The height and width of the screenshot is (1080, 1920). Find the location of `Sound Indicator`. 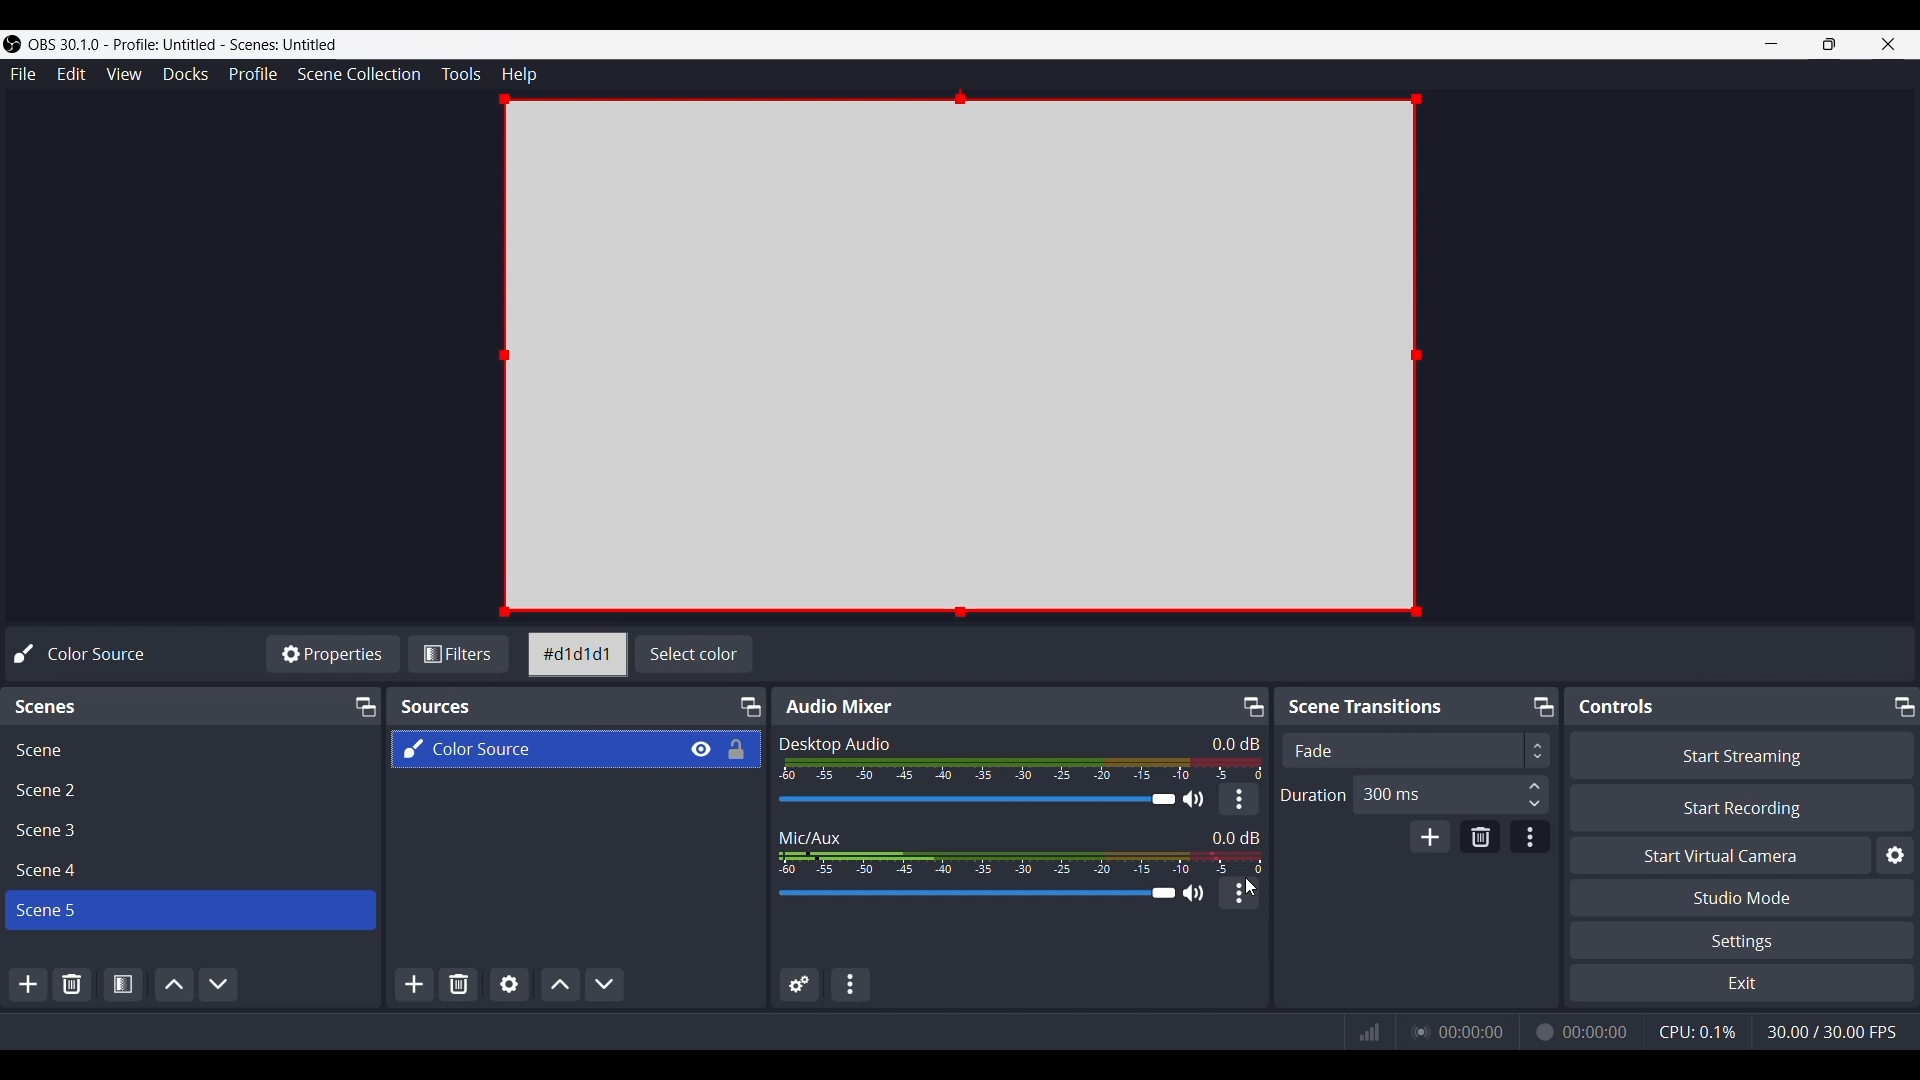

Sound Indicator is located at coordinates (1018, 862).